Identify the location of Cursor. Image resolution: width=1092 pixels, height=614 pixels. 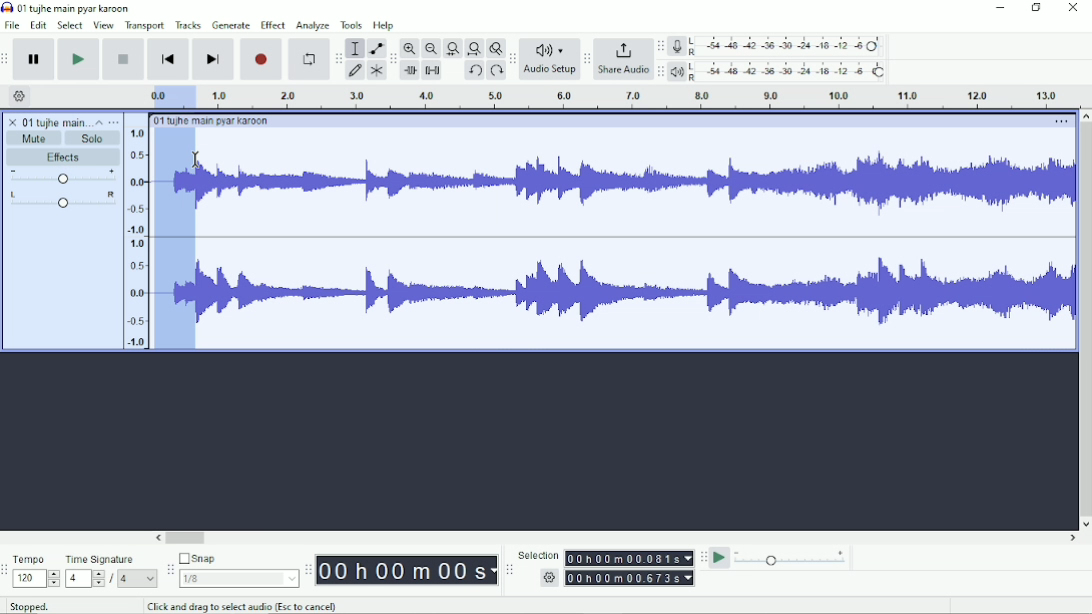
(197, 161).